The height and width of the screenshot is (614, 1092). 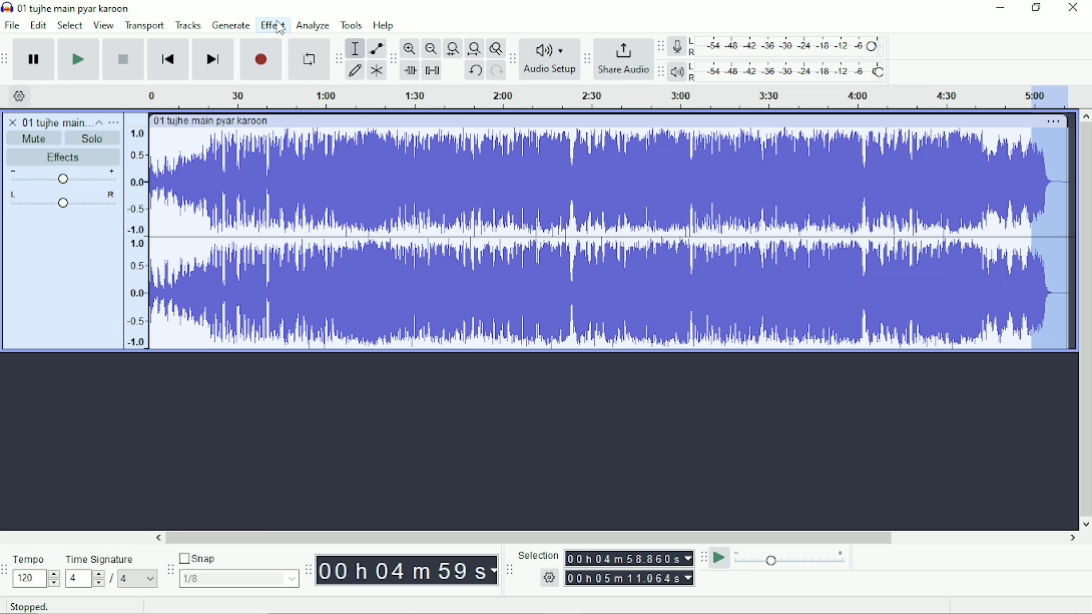 I want to click on Play, so click(x=78, y=59).